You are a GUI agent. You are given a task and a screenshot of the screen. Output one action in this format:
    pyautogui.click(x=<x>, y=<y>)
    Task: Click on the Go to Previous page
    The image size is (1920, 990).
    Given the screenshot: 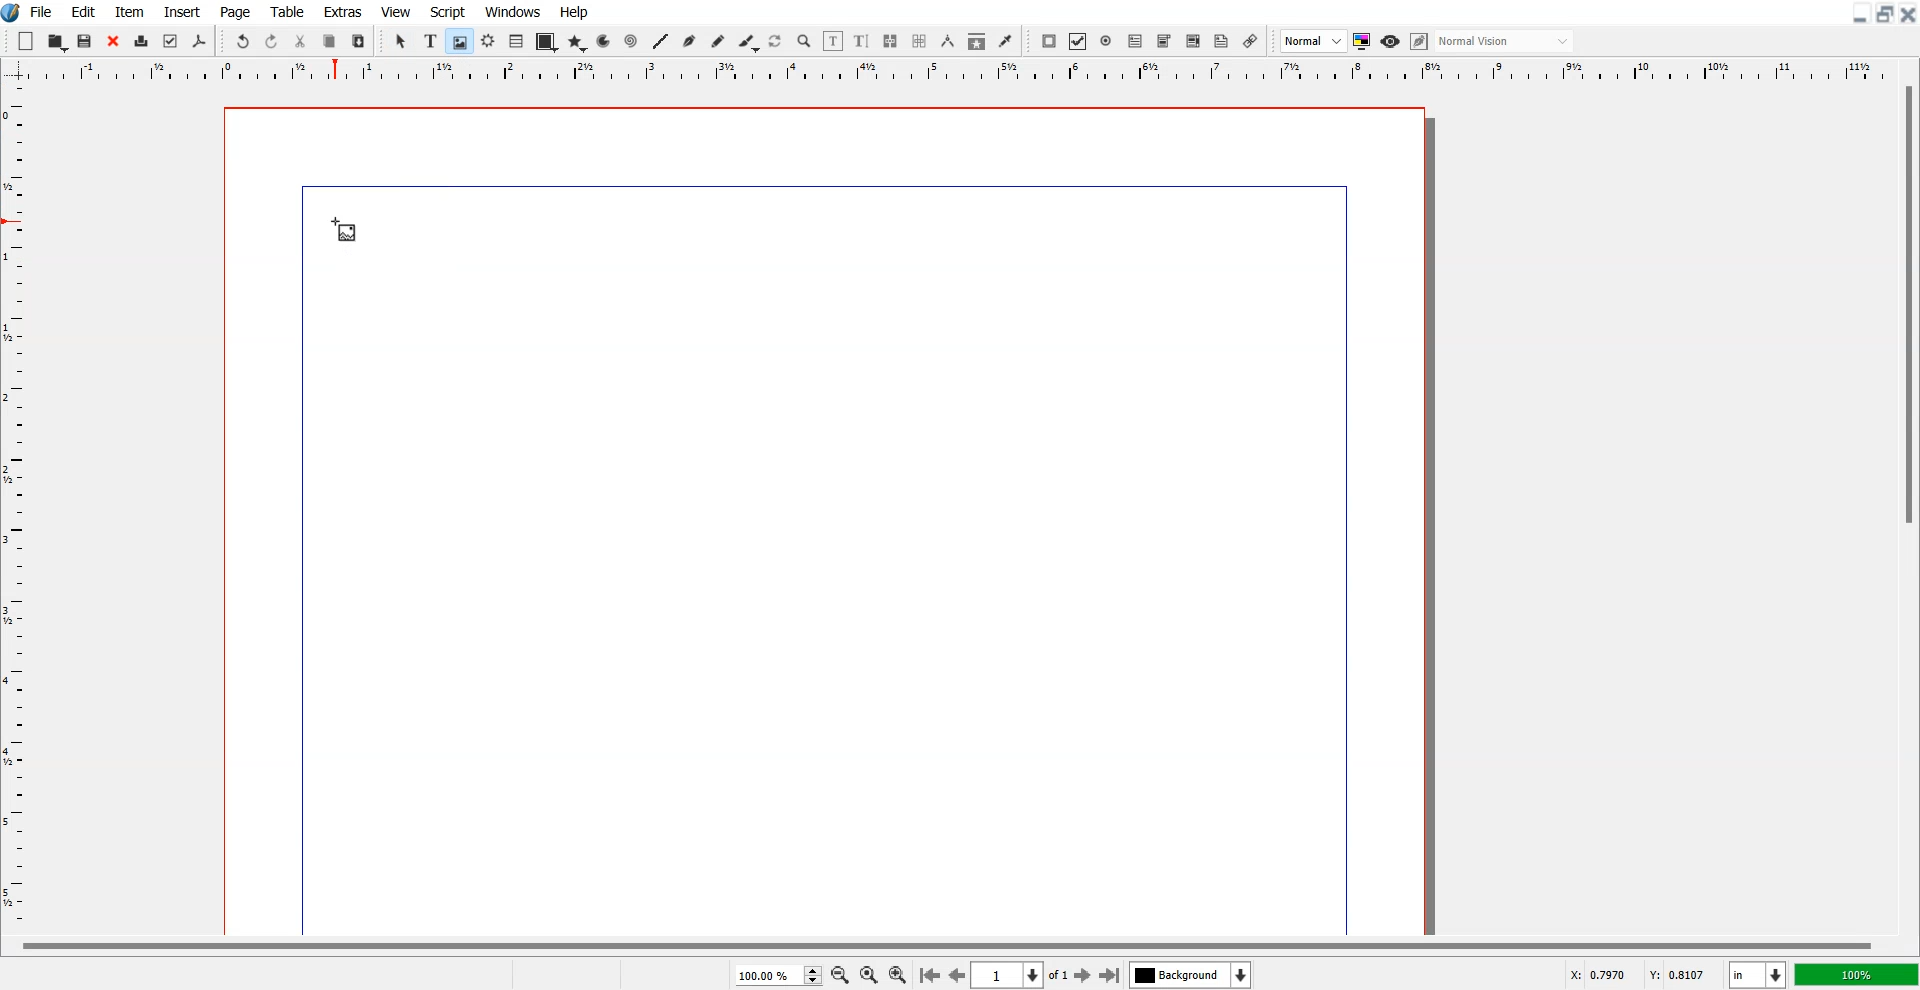 What is the action you would take?
    pyautogui.click(x=956, y=975)
    